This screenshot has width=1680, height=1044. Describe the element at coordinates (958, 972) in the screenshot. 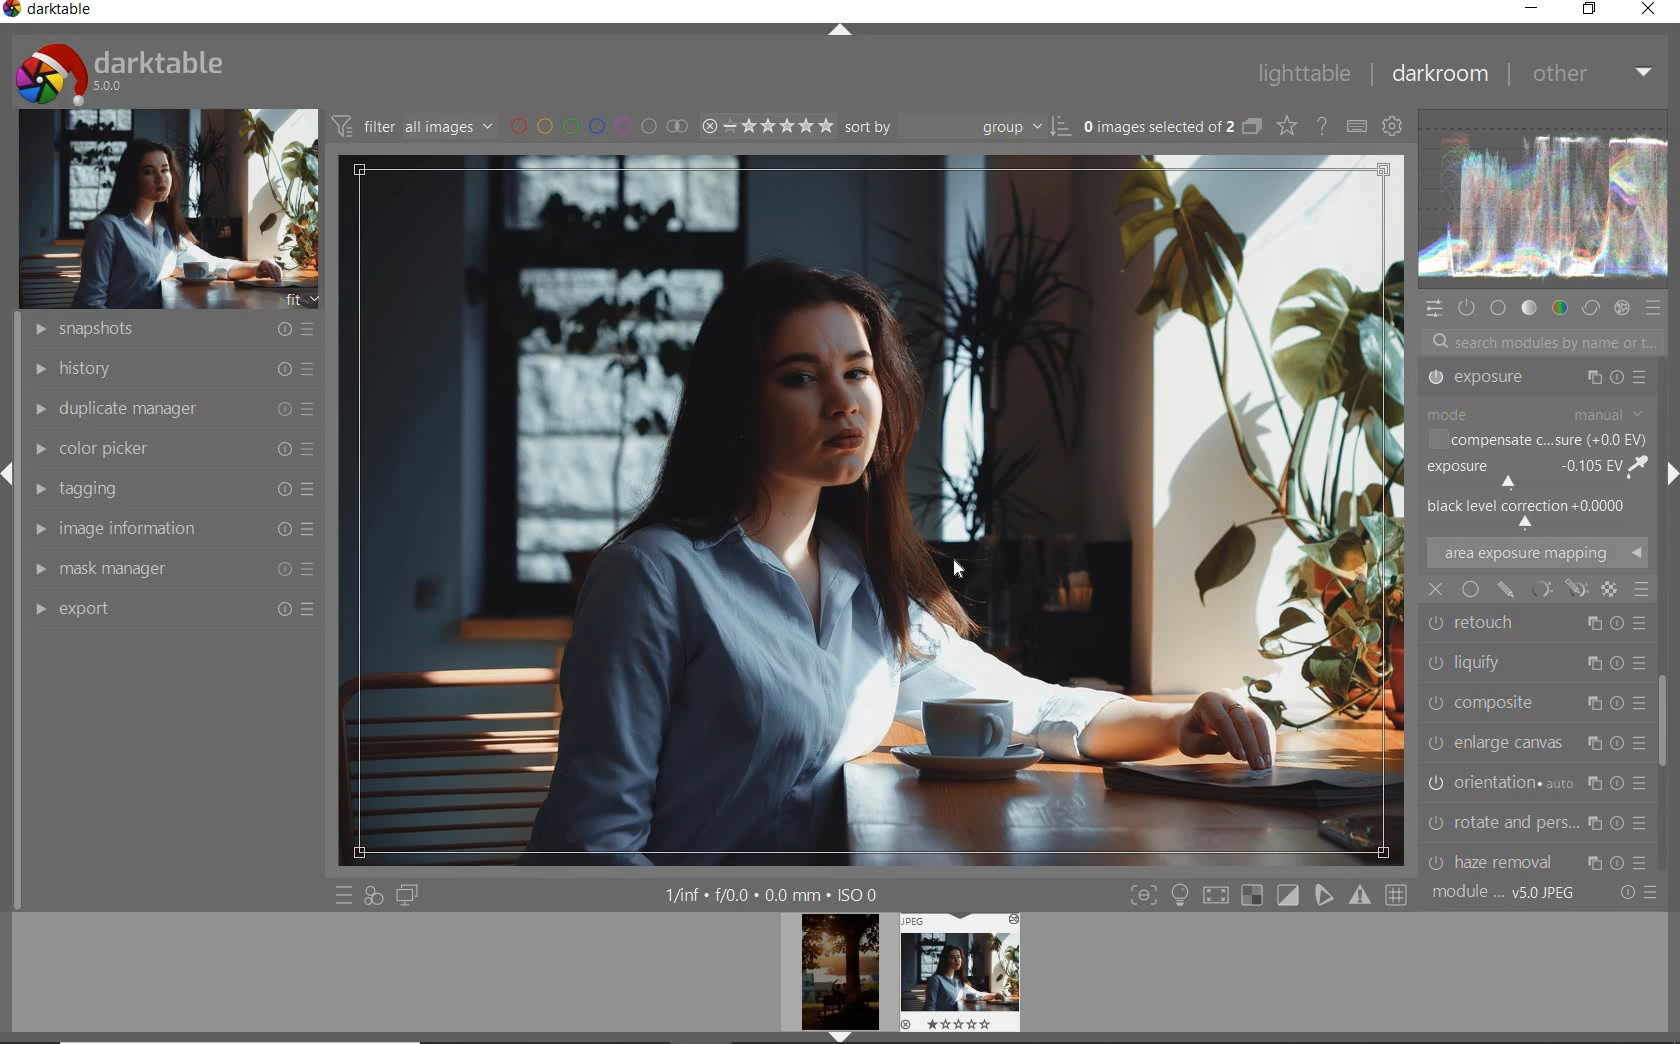

I see `IMAGE PREVIEW` at that location.